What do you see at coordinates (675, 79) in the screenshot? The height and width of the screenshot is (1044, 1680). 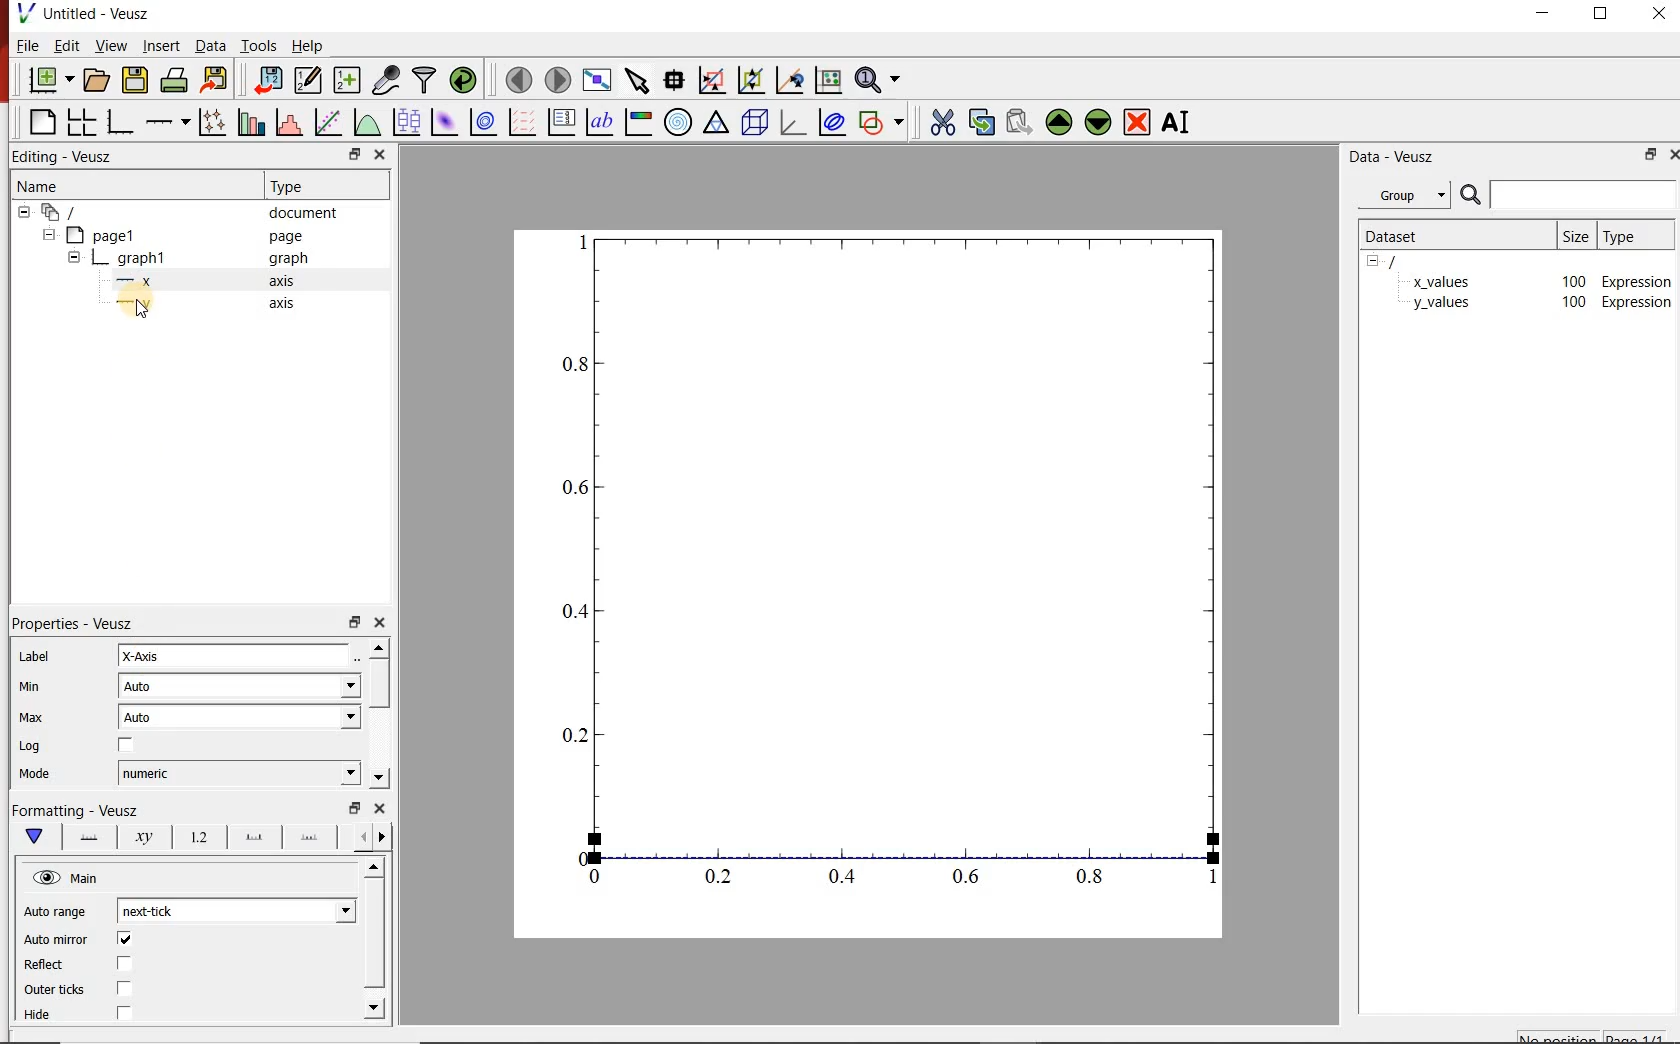 I see `read data points on the graph` at bounding box center [675, 79].